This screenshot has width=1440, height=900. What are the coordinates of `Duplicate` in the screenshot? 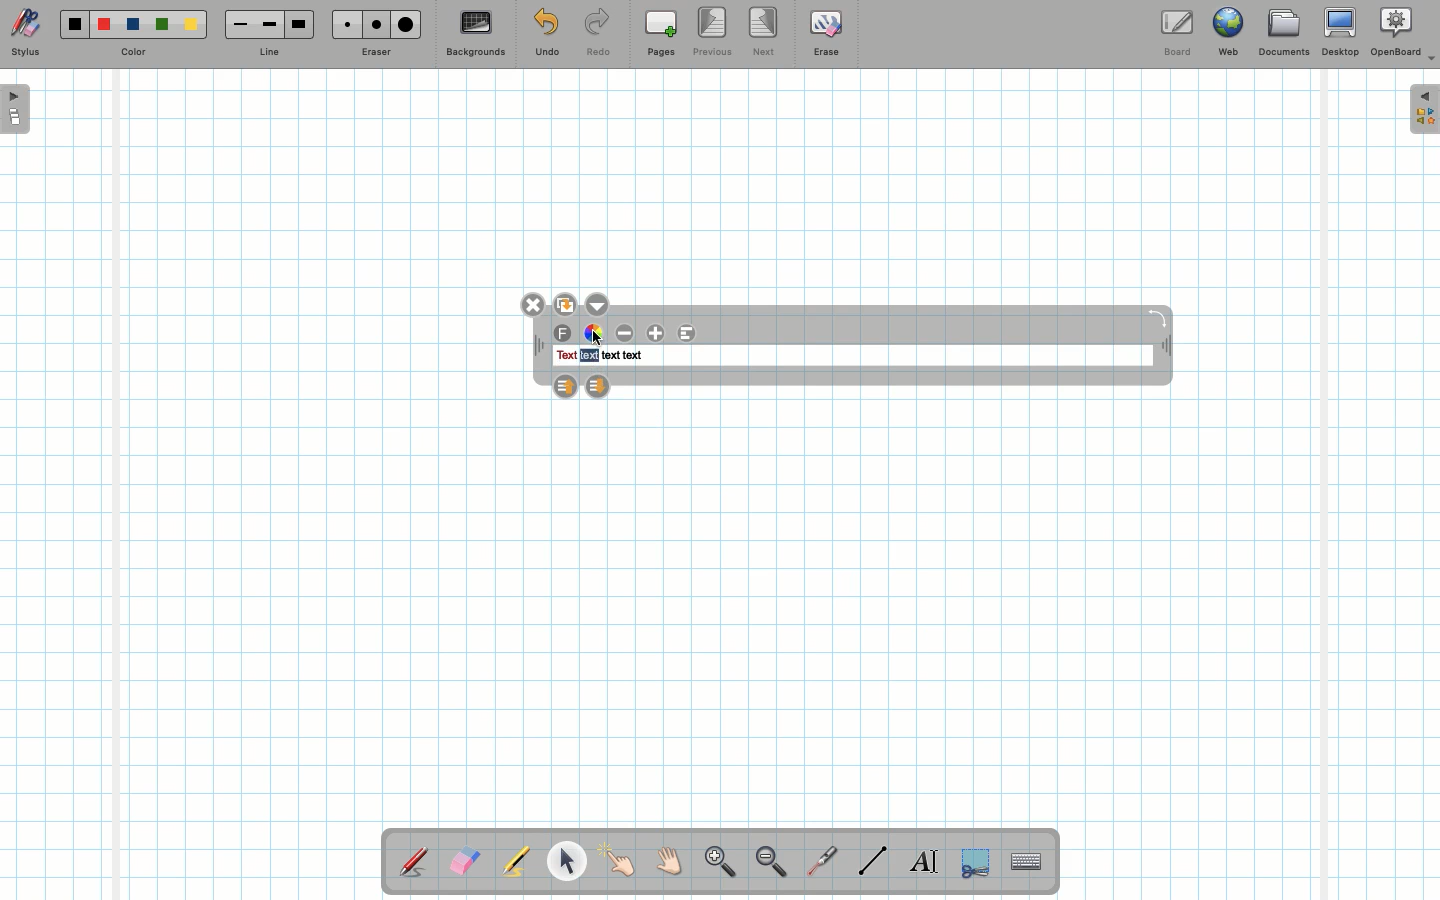 It's located at (564, 302).